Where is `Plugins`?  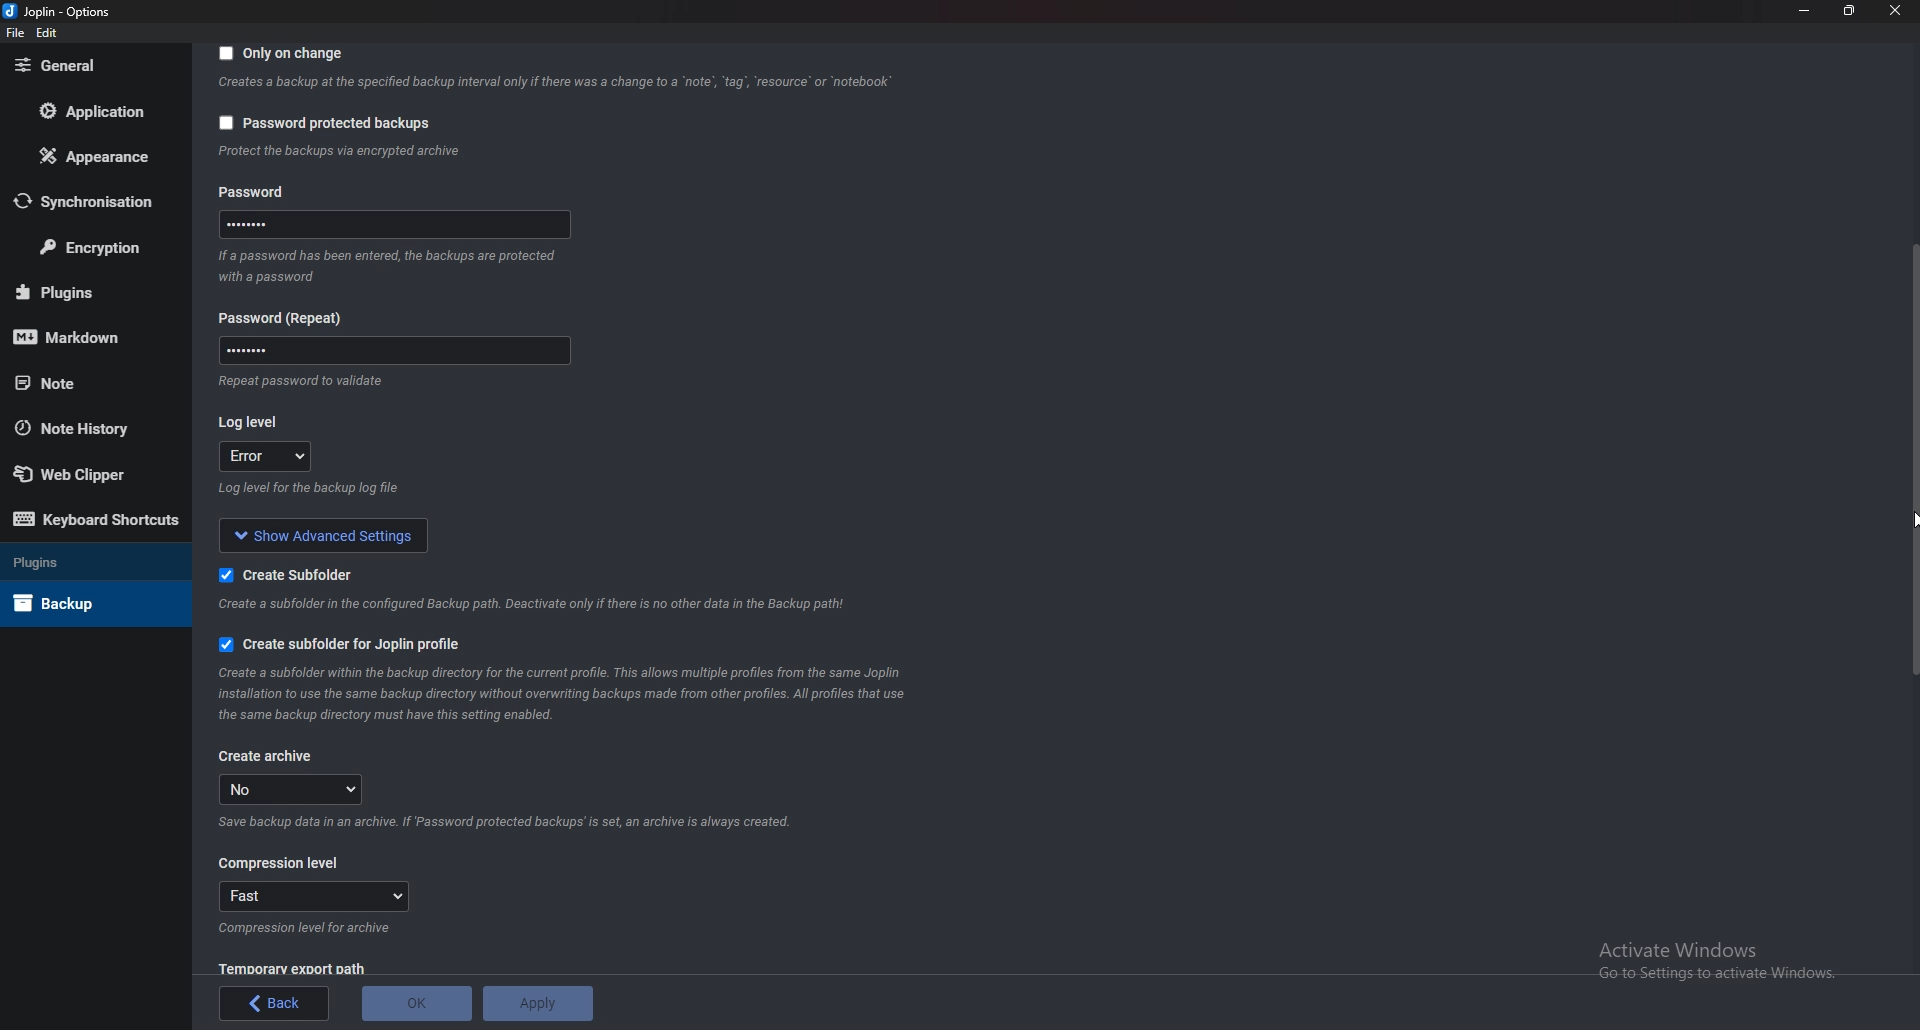
Plugins is located at coordinates (85, 564).